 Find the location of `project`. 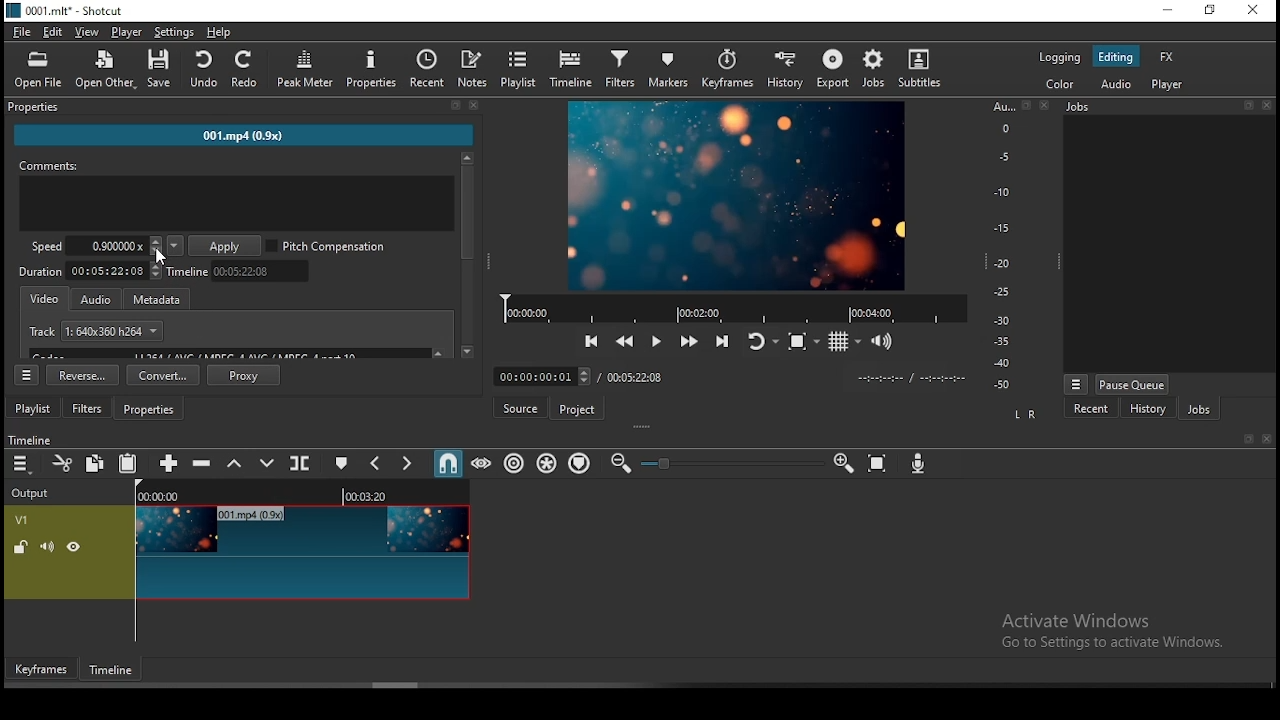

project is located at coordinates (578, 408).